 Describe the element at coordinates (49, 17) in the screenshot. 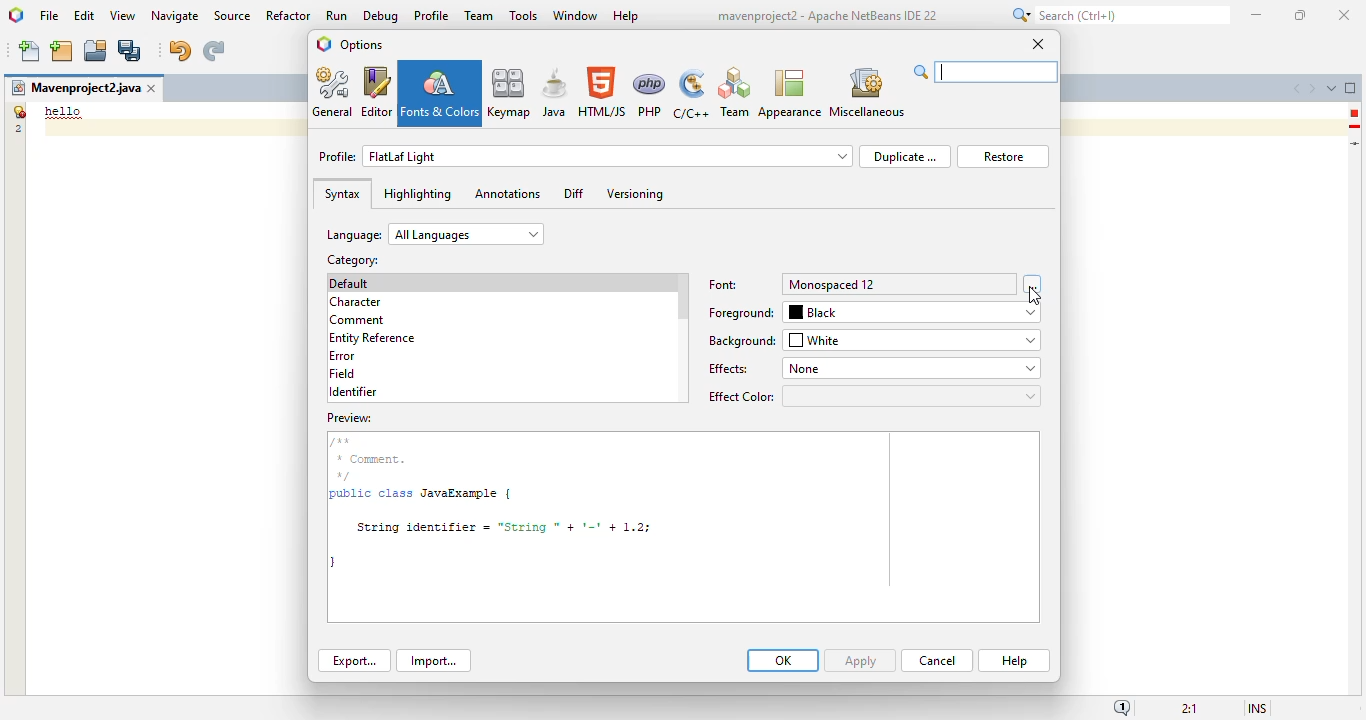

I see `file` at that location.